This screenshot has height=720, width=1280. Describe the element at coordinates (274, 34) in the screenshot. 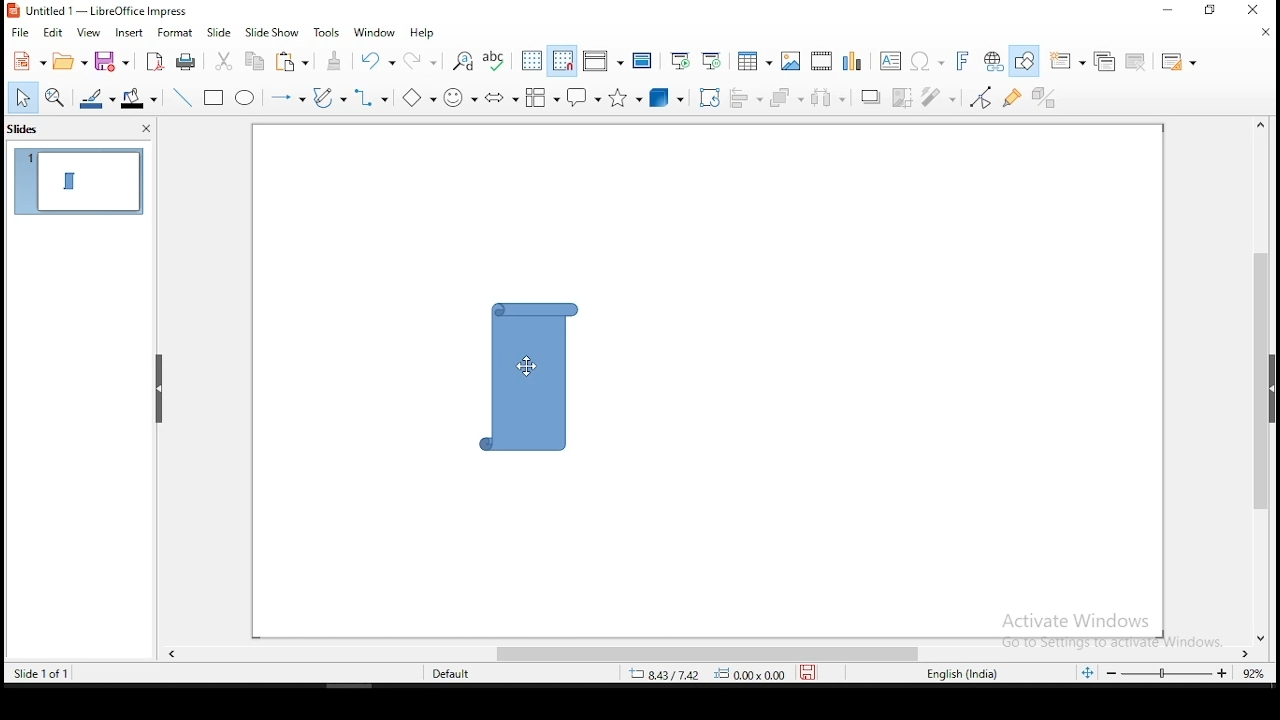

I see `slide show` at that location.